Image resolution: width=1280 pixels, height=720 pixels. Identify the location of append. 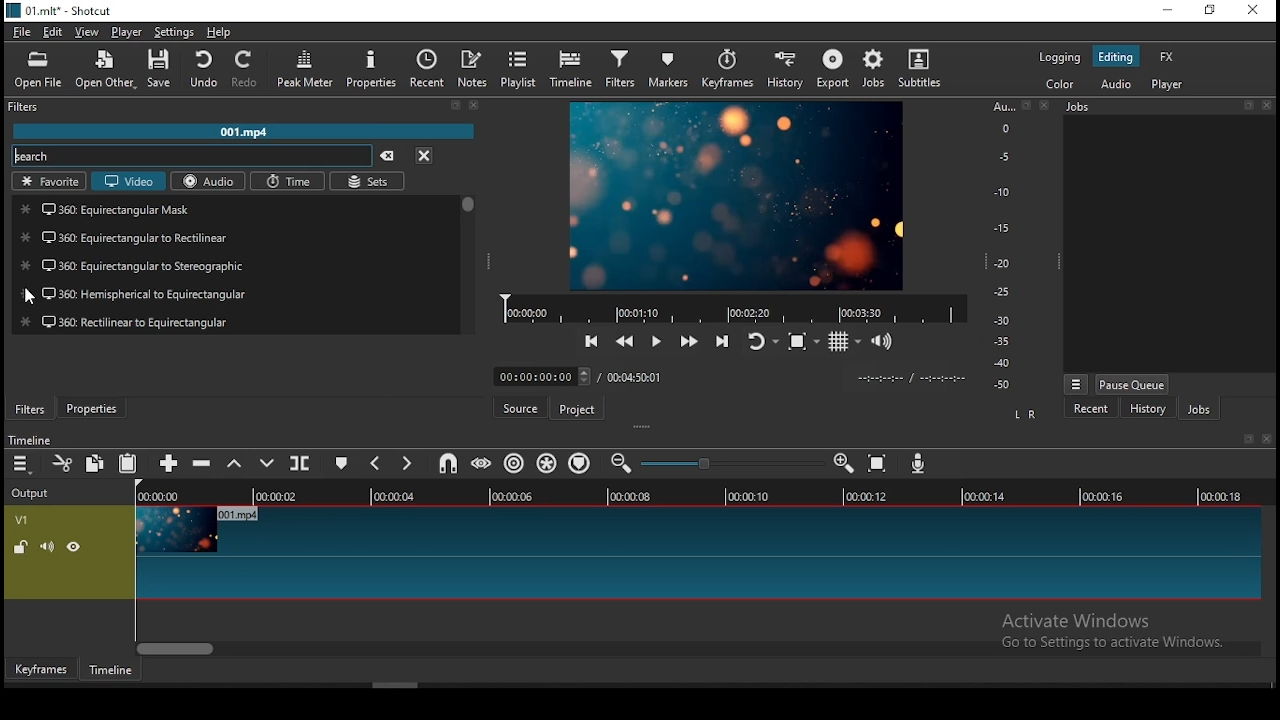
(168, 464).